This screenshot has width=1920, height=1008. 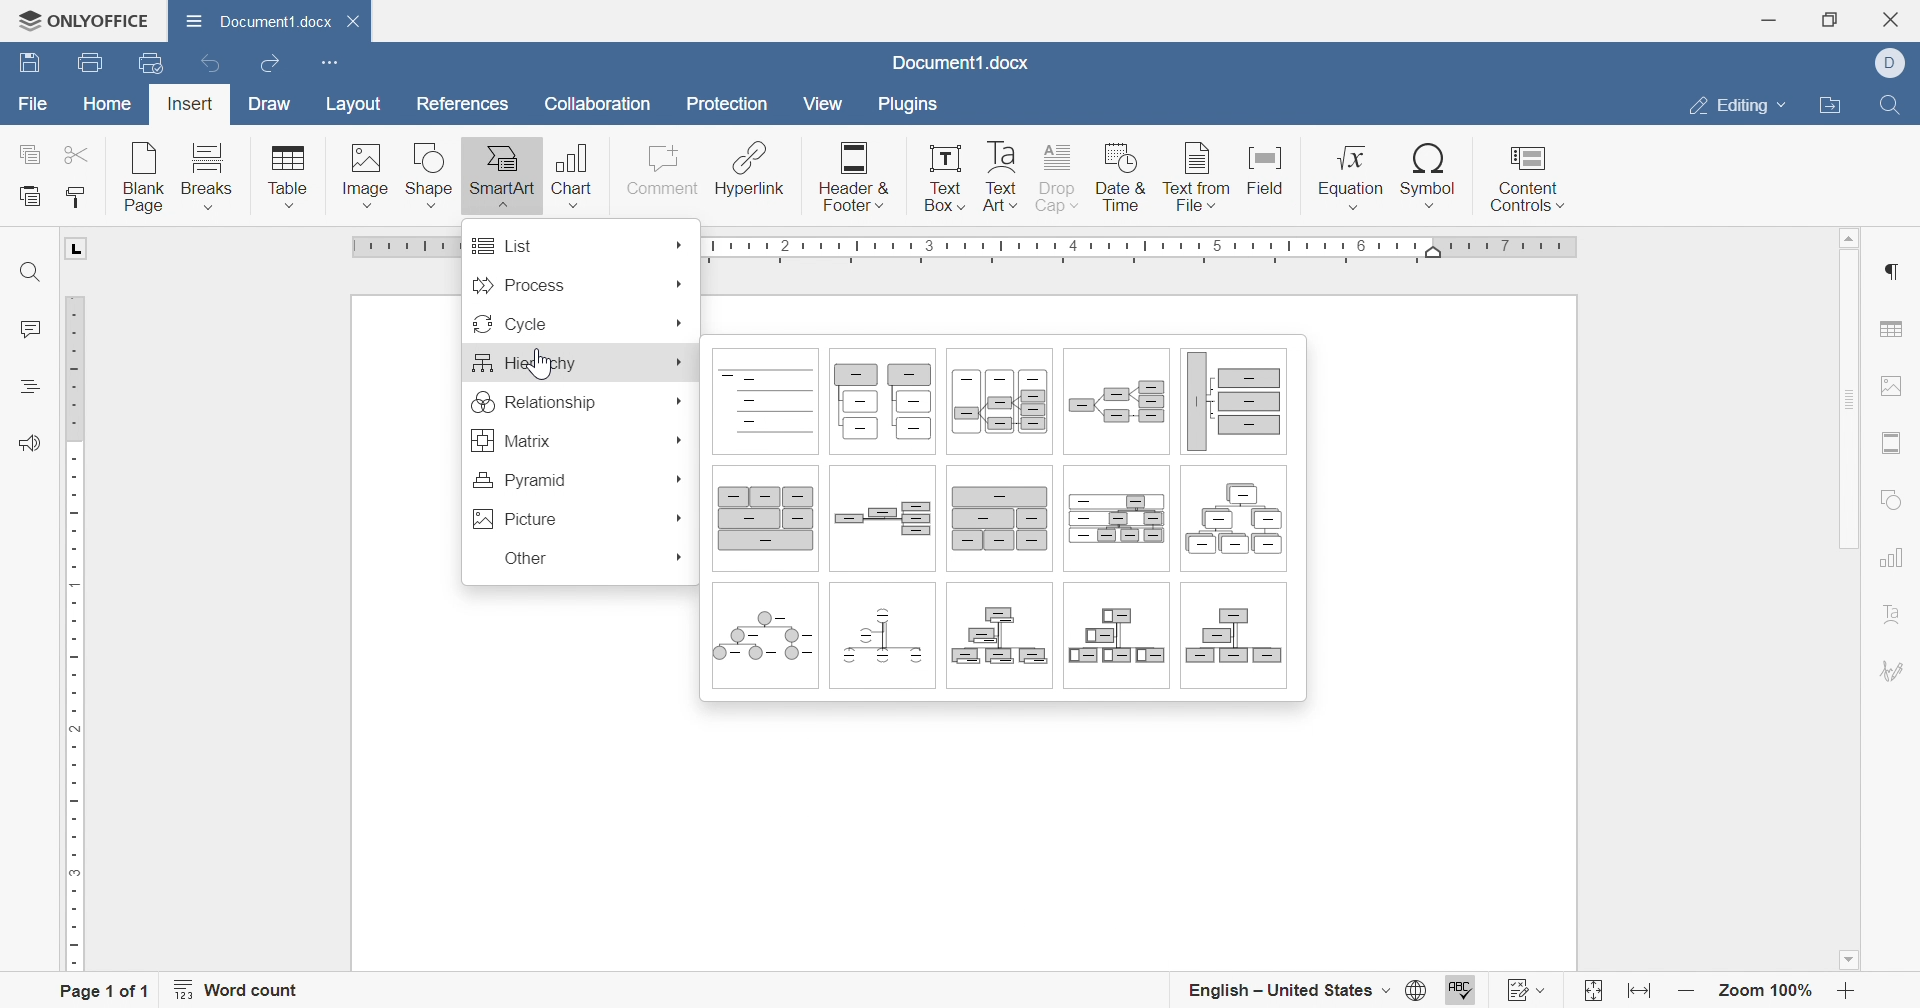 I want to click on Fit to page, so click(x=1594, y=990).